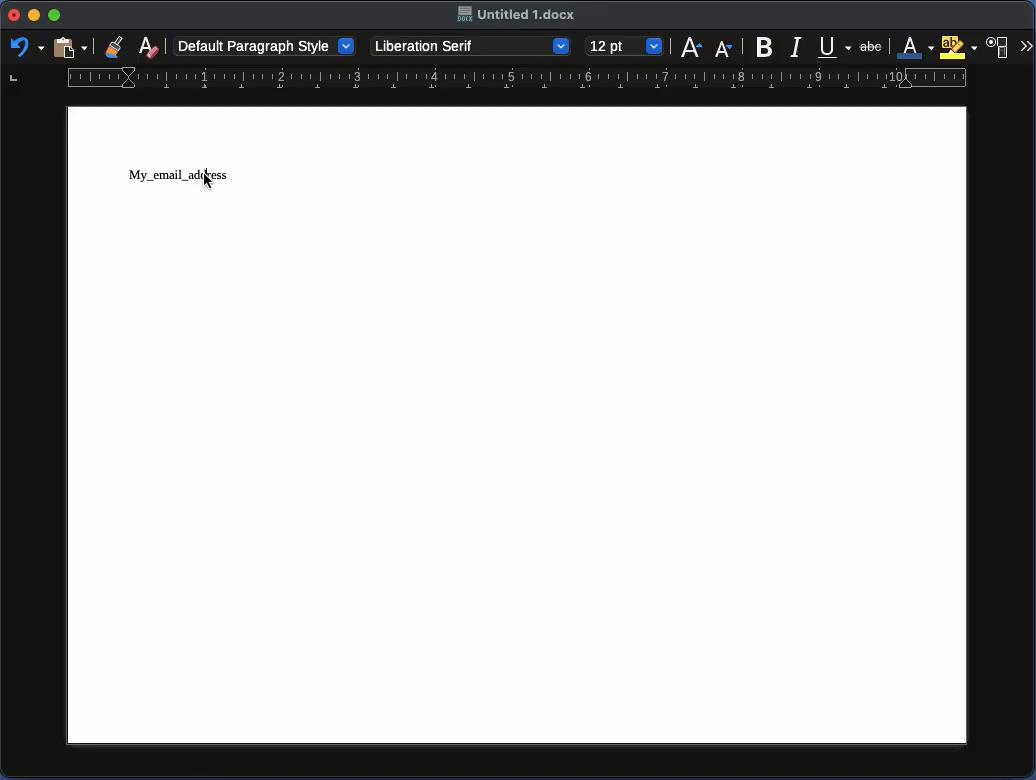 This screenshot has height=780, width=1036. I want to click on Default paragraph  style, so click(265, 45).